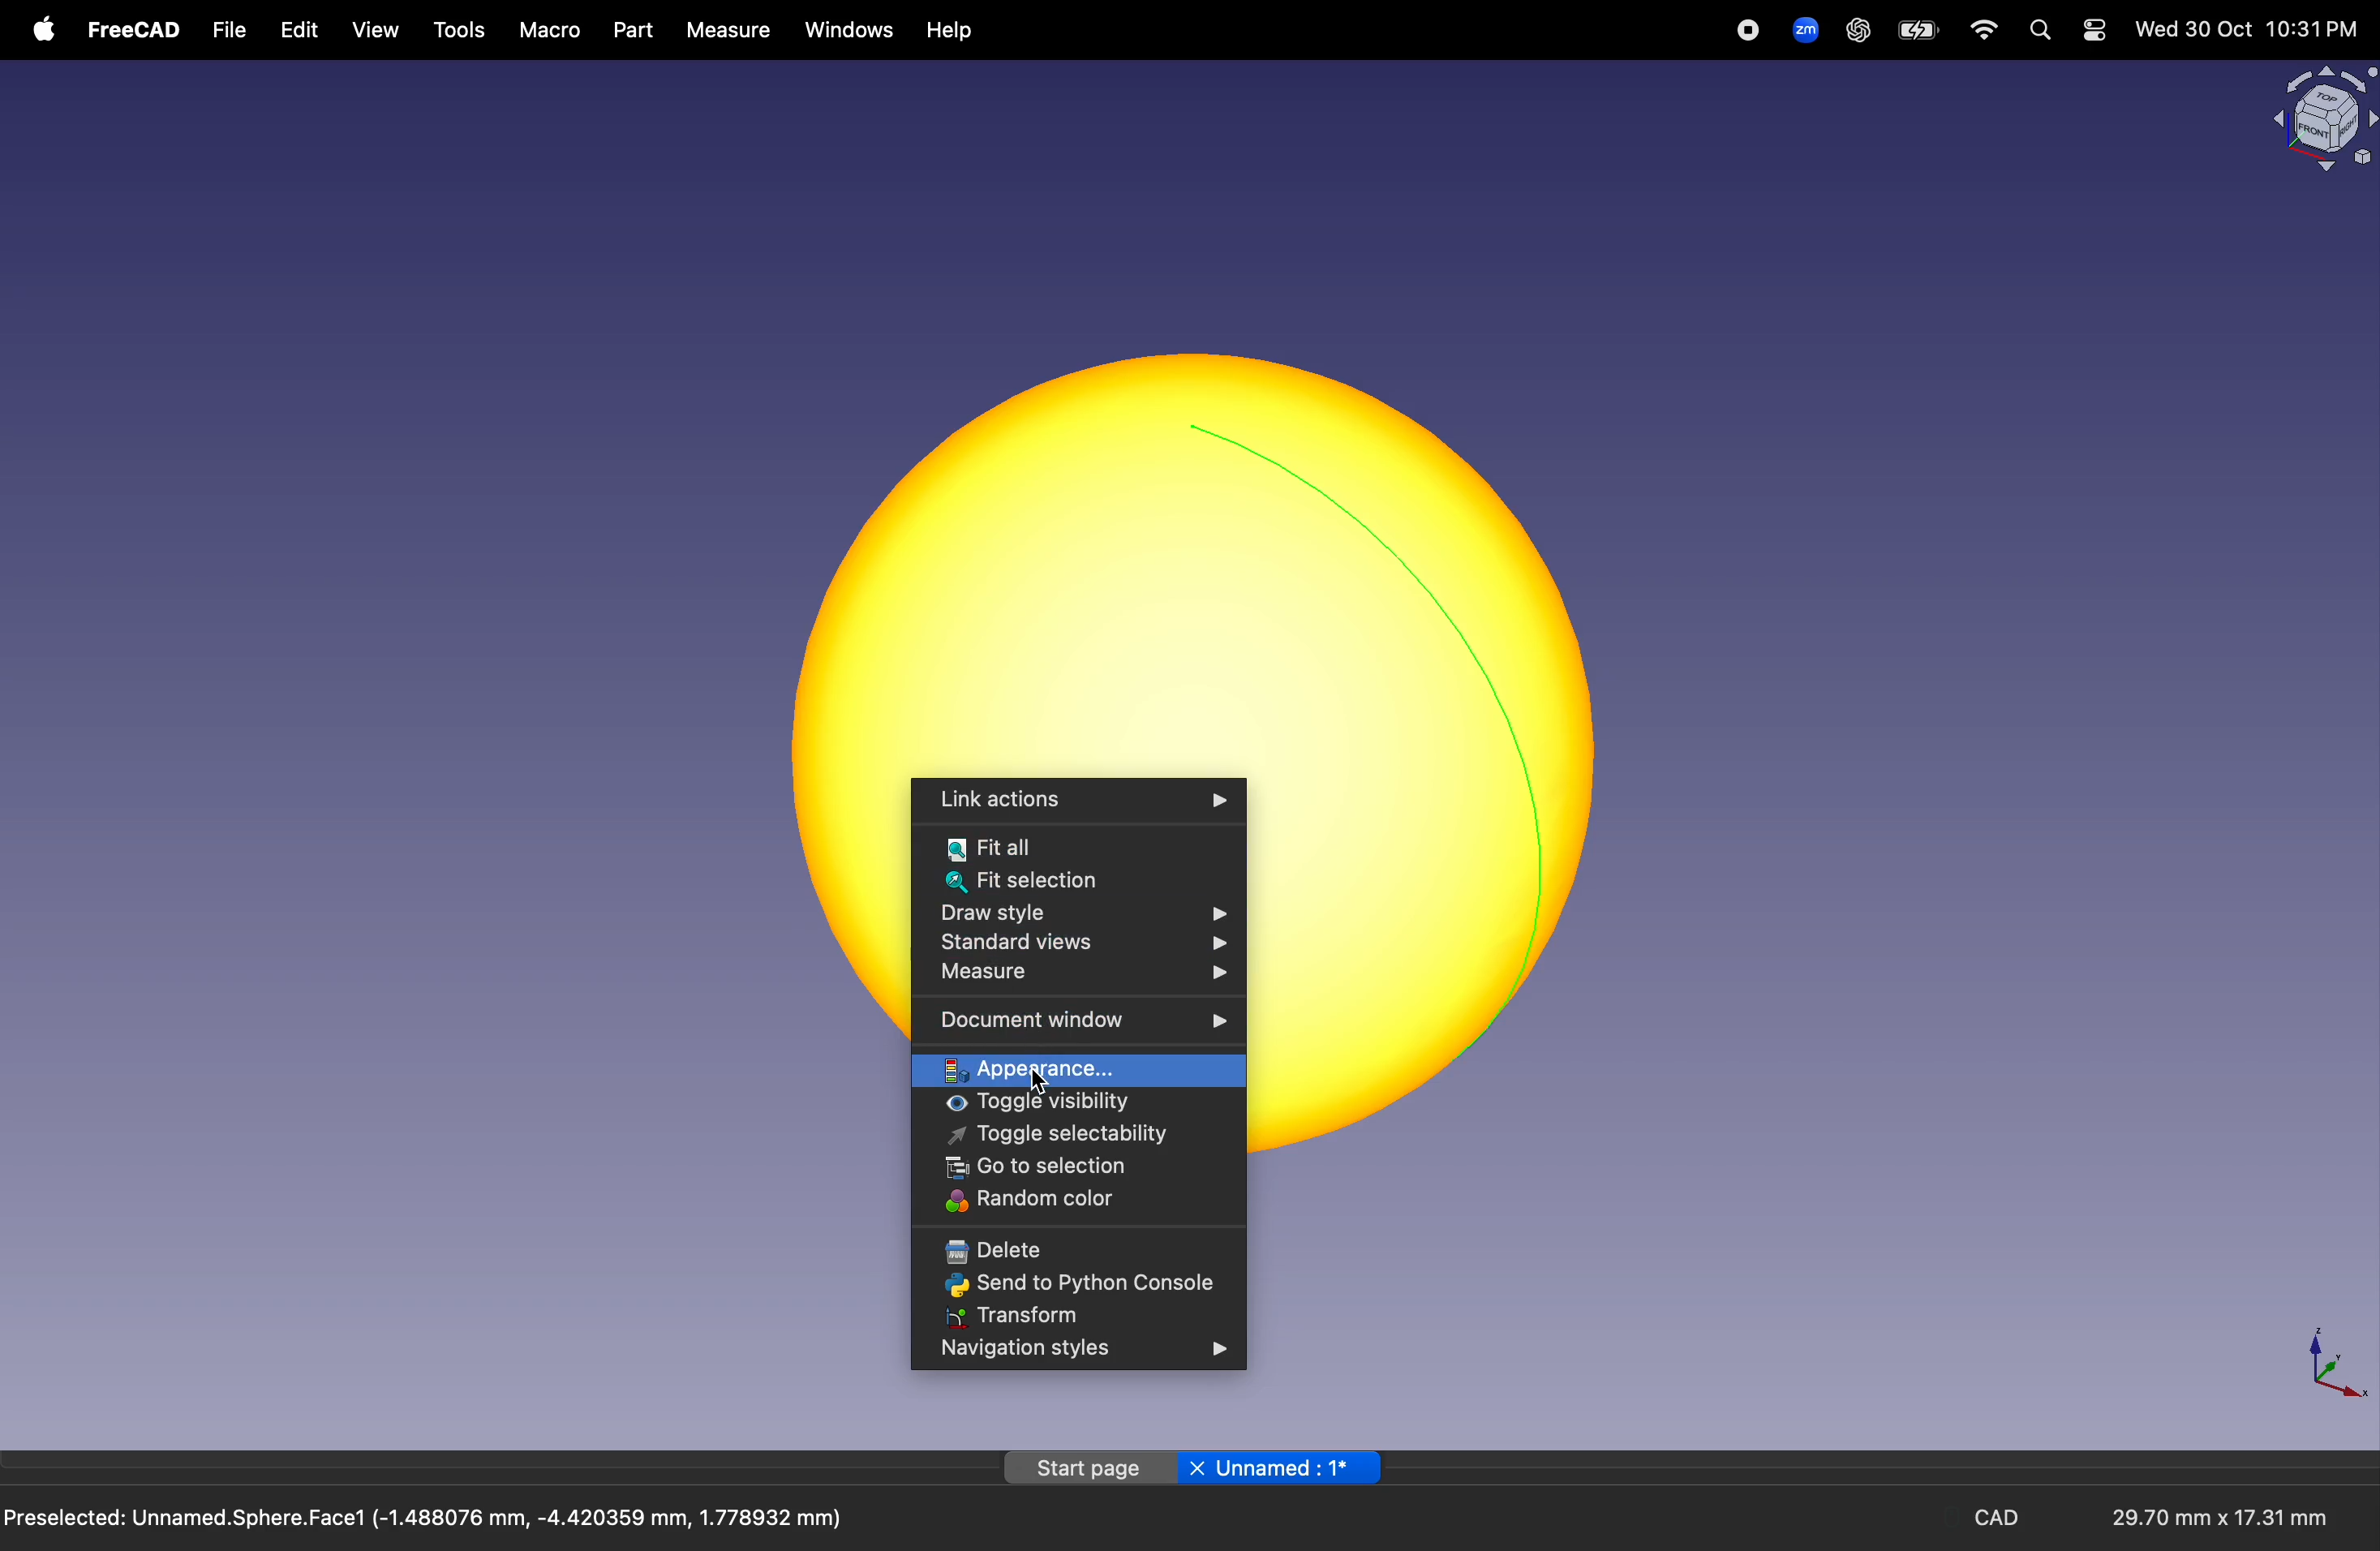 This screenshot has width=2380, height=1551. Describe the element at coordinates (1072, 1316) in the screenshot. I see `transform` at that location.